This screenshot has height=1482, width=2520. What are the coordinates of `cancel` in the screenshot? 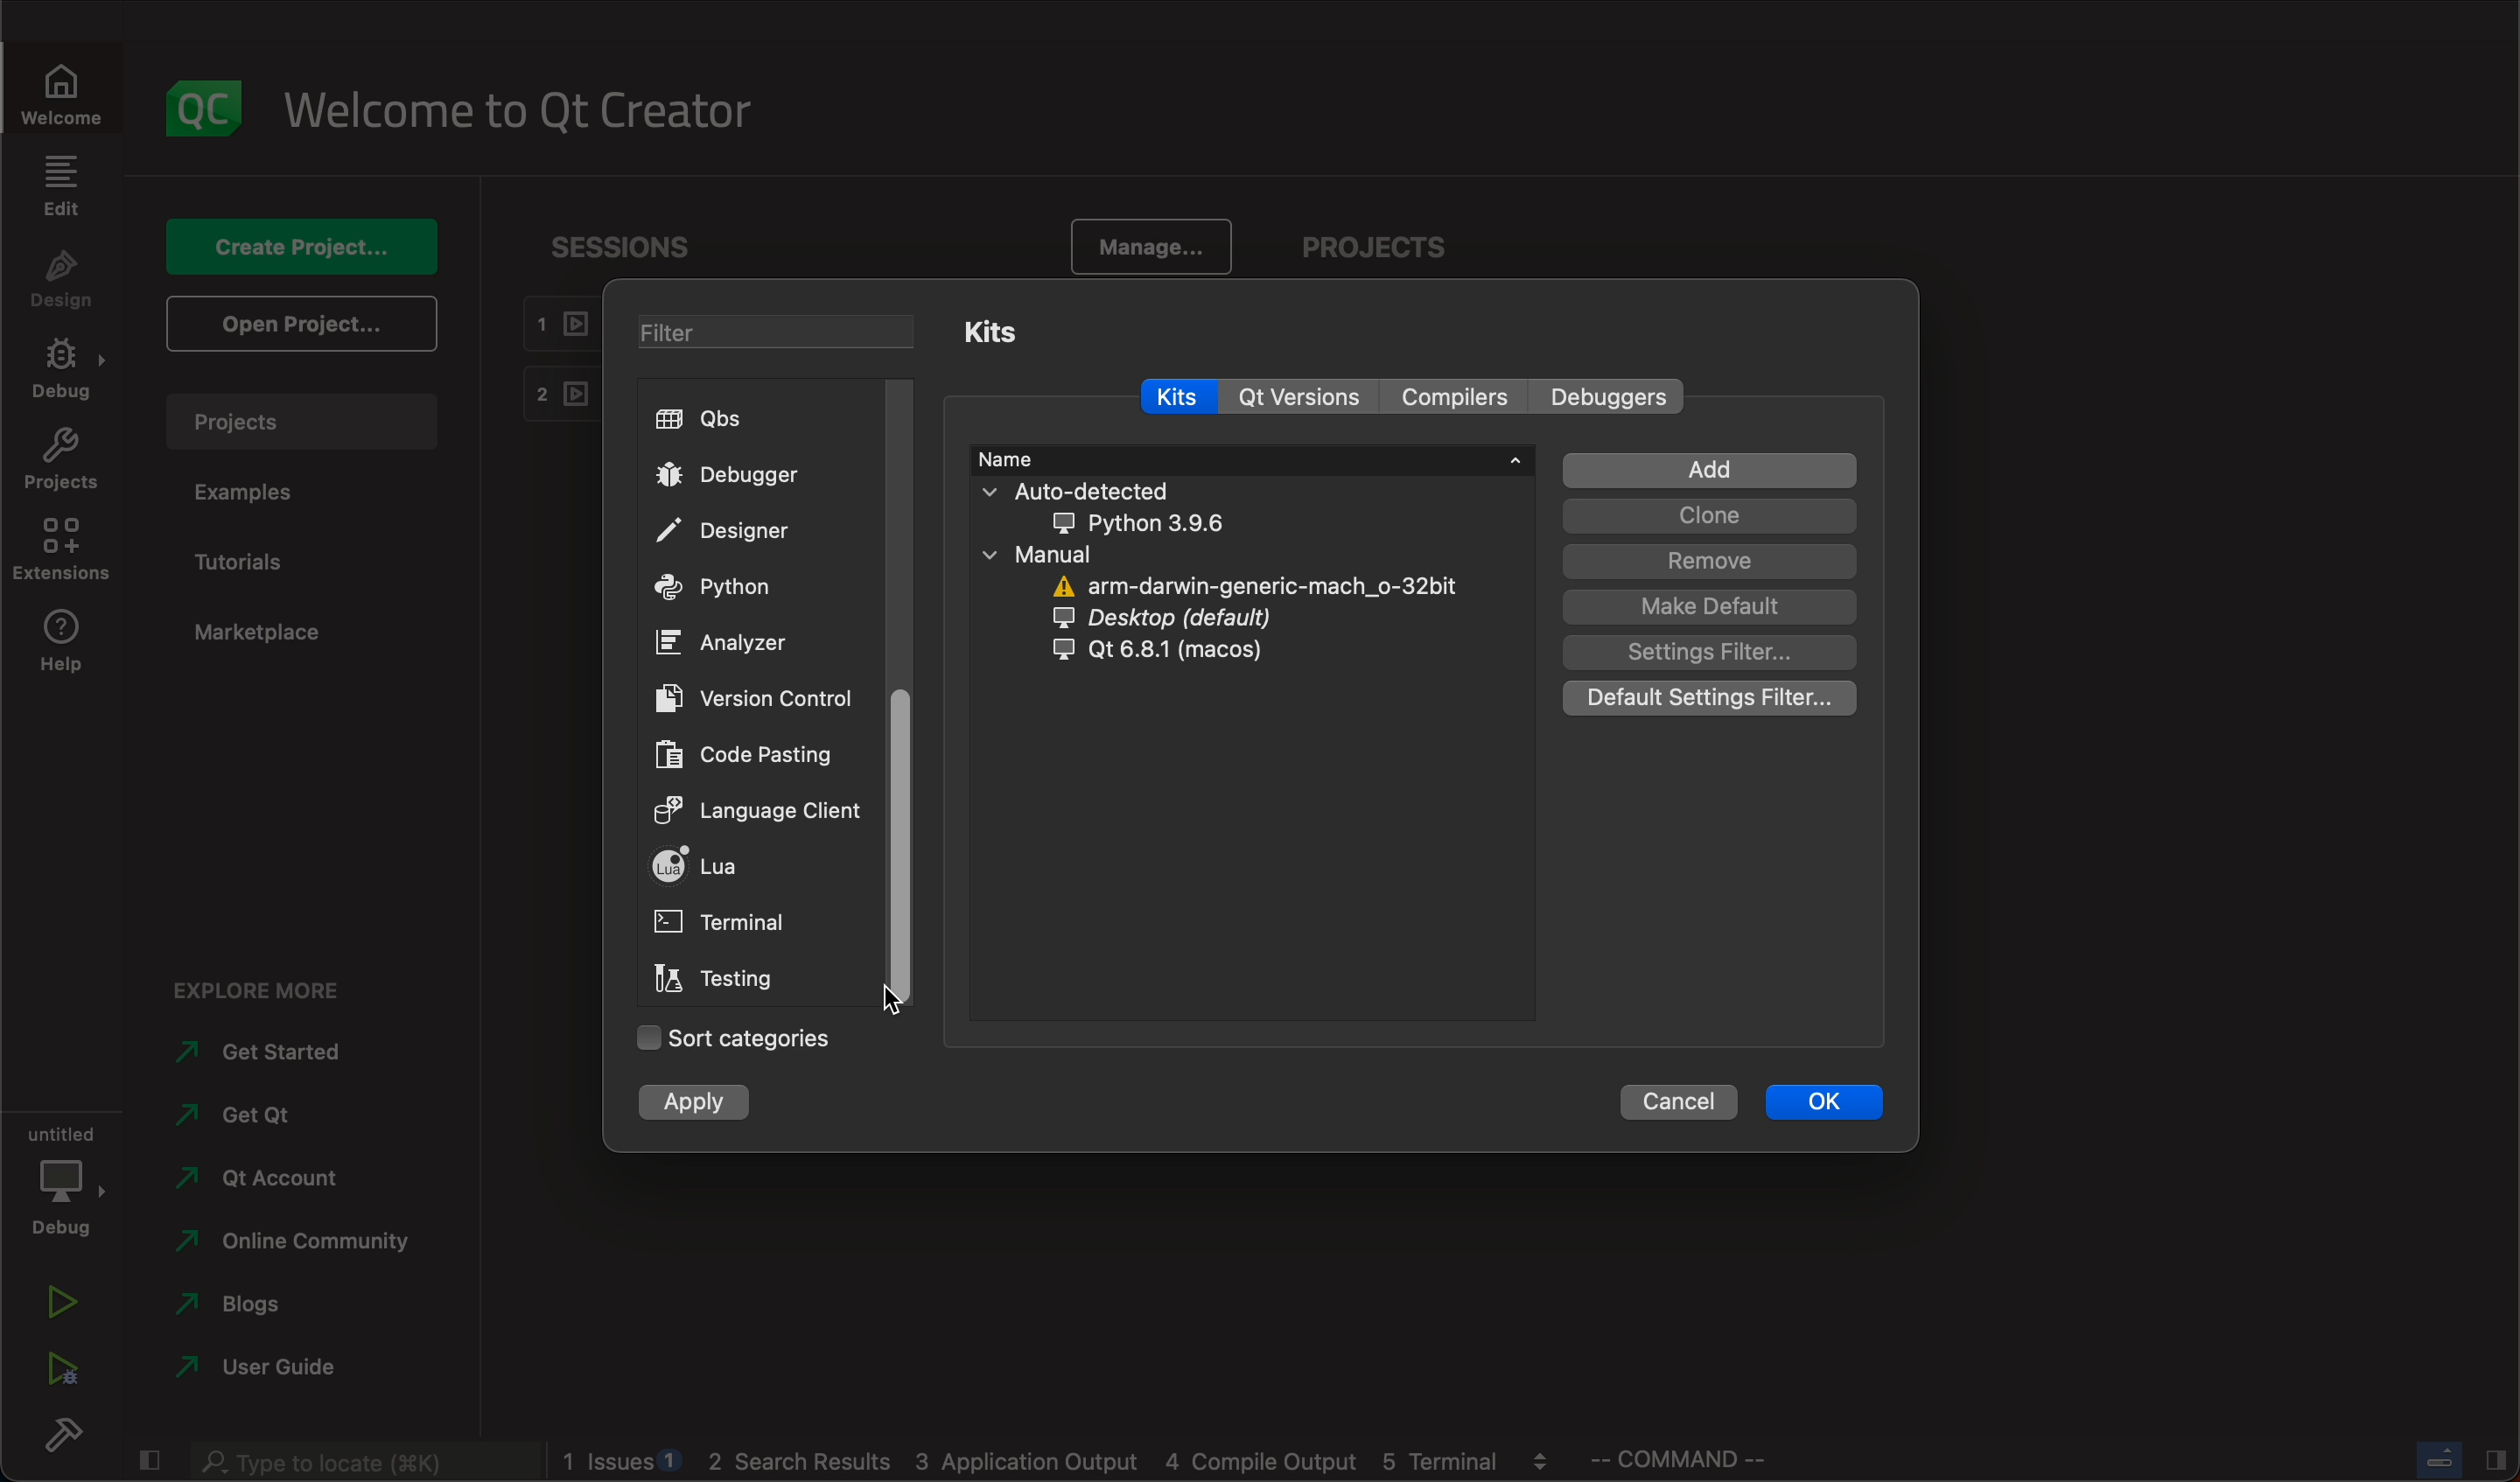 It's located at (1679, 1101).